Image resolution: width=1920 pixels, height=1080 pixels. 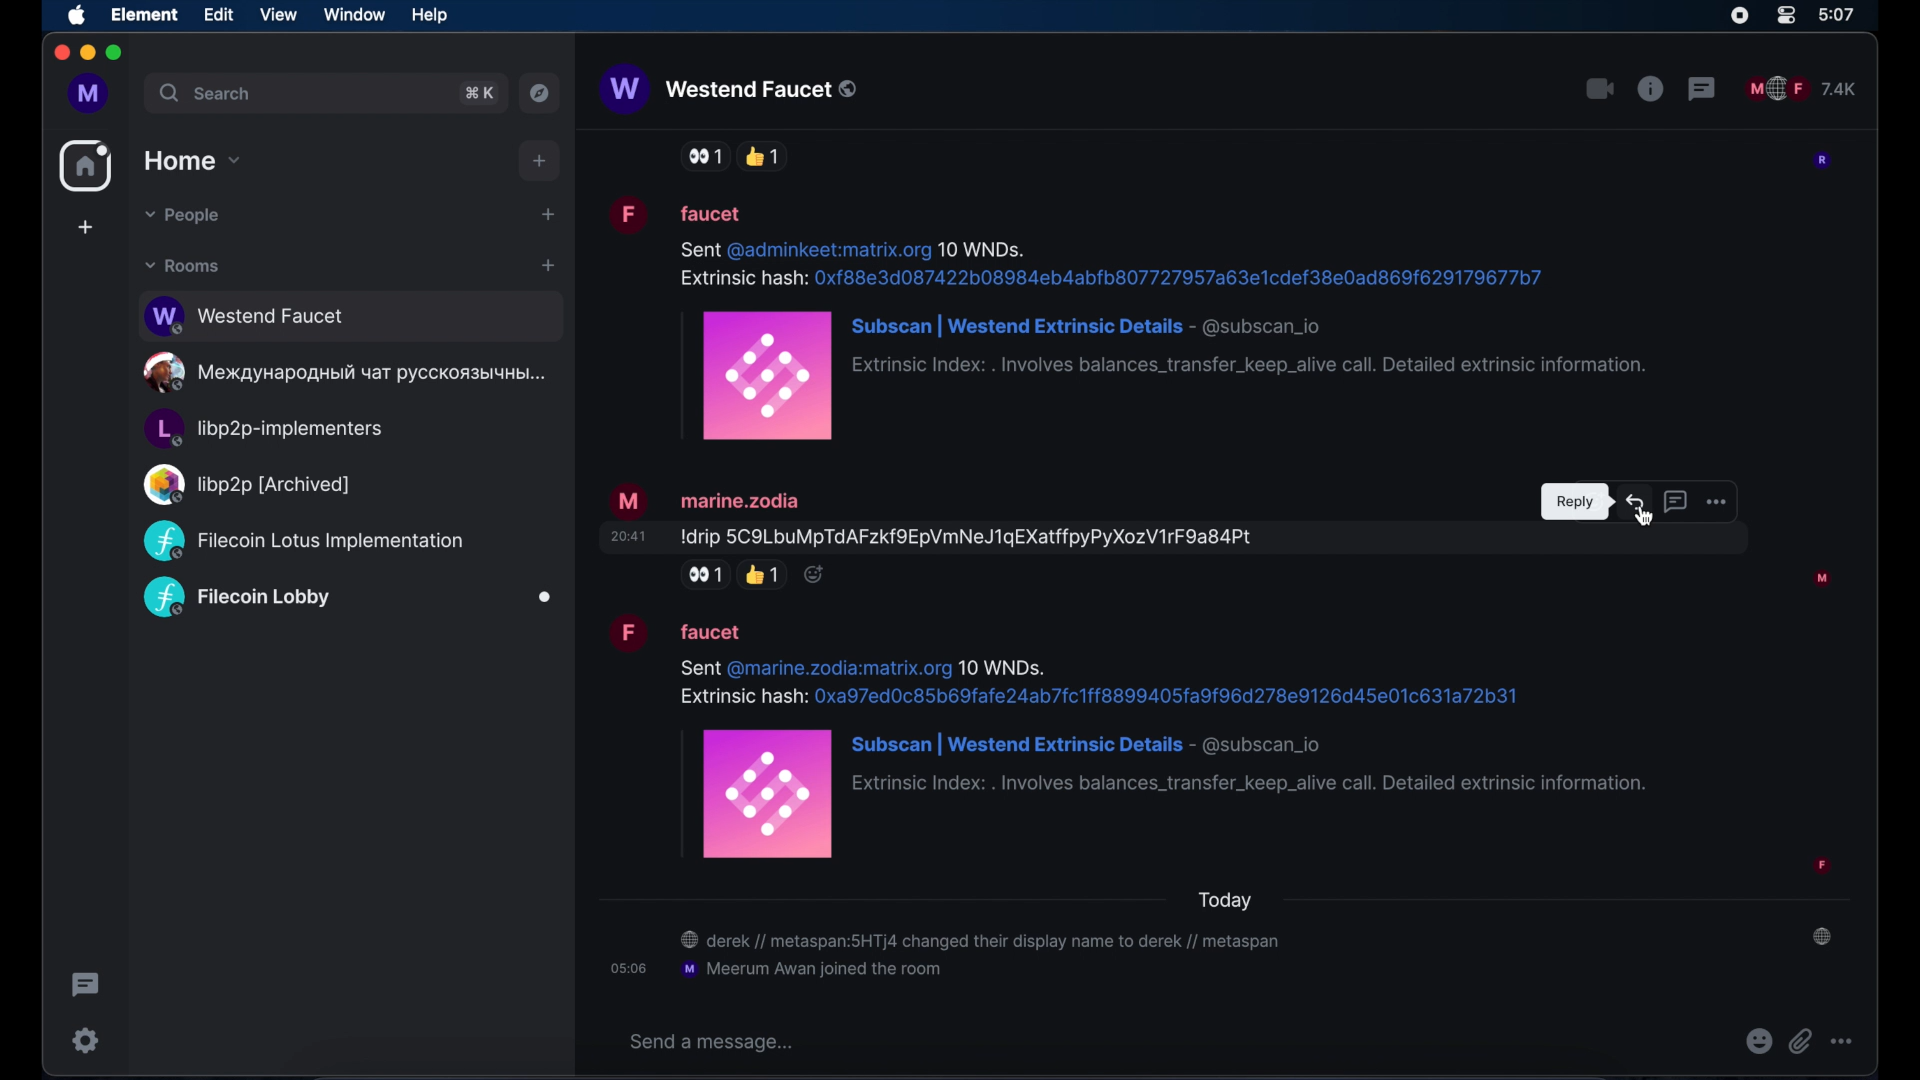 I want to click on participant profile picture, so click(x=1821, y=161).